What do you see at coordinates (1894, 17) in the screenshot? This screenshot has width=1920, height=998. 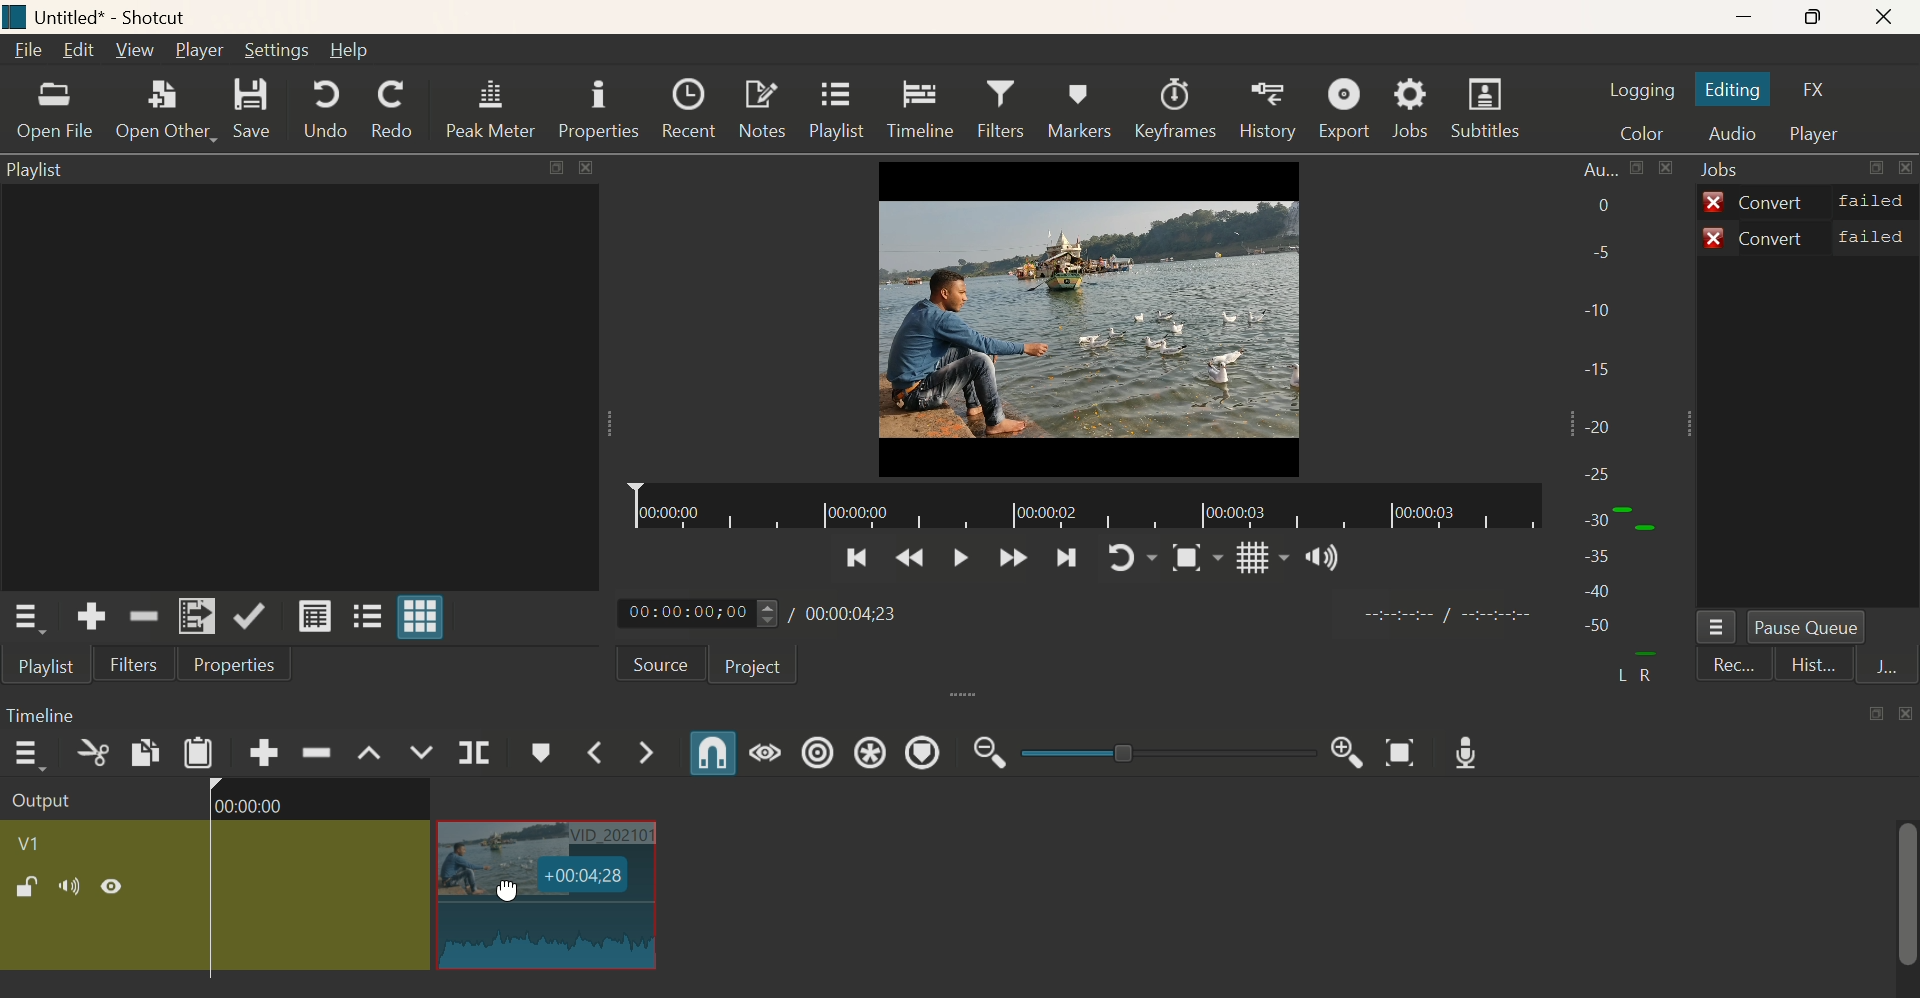 I see `Close` at bounding box center [1894, 17].